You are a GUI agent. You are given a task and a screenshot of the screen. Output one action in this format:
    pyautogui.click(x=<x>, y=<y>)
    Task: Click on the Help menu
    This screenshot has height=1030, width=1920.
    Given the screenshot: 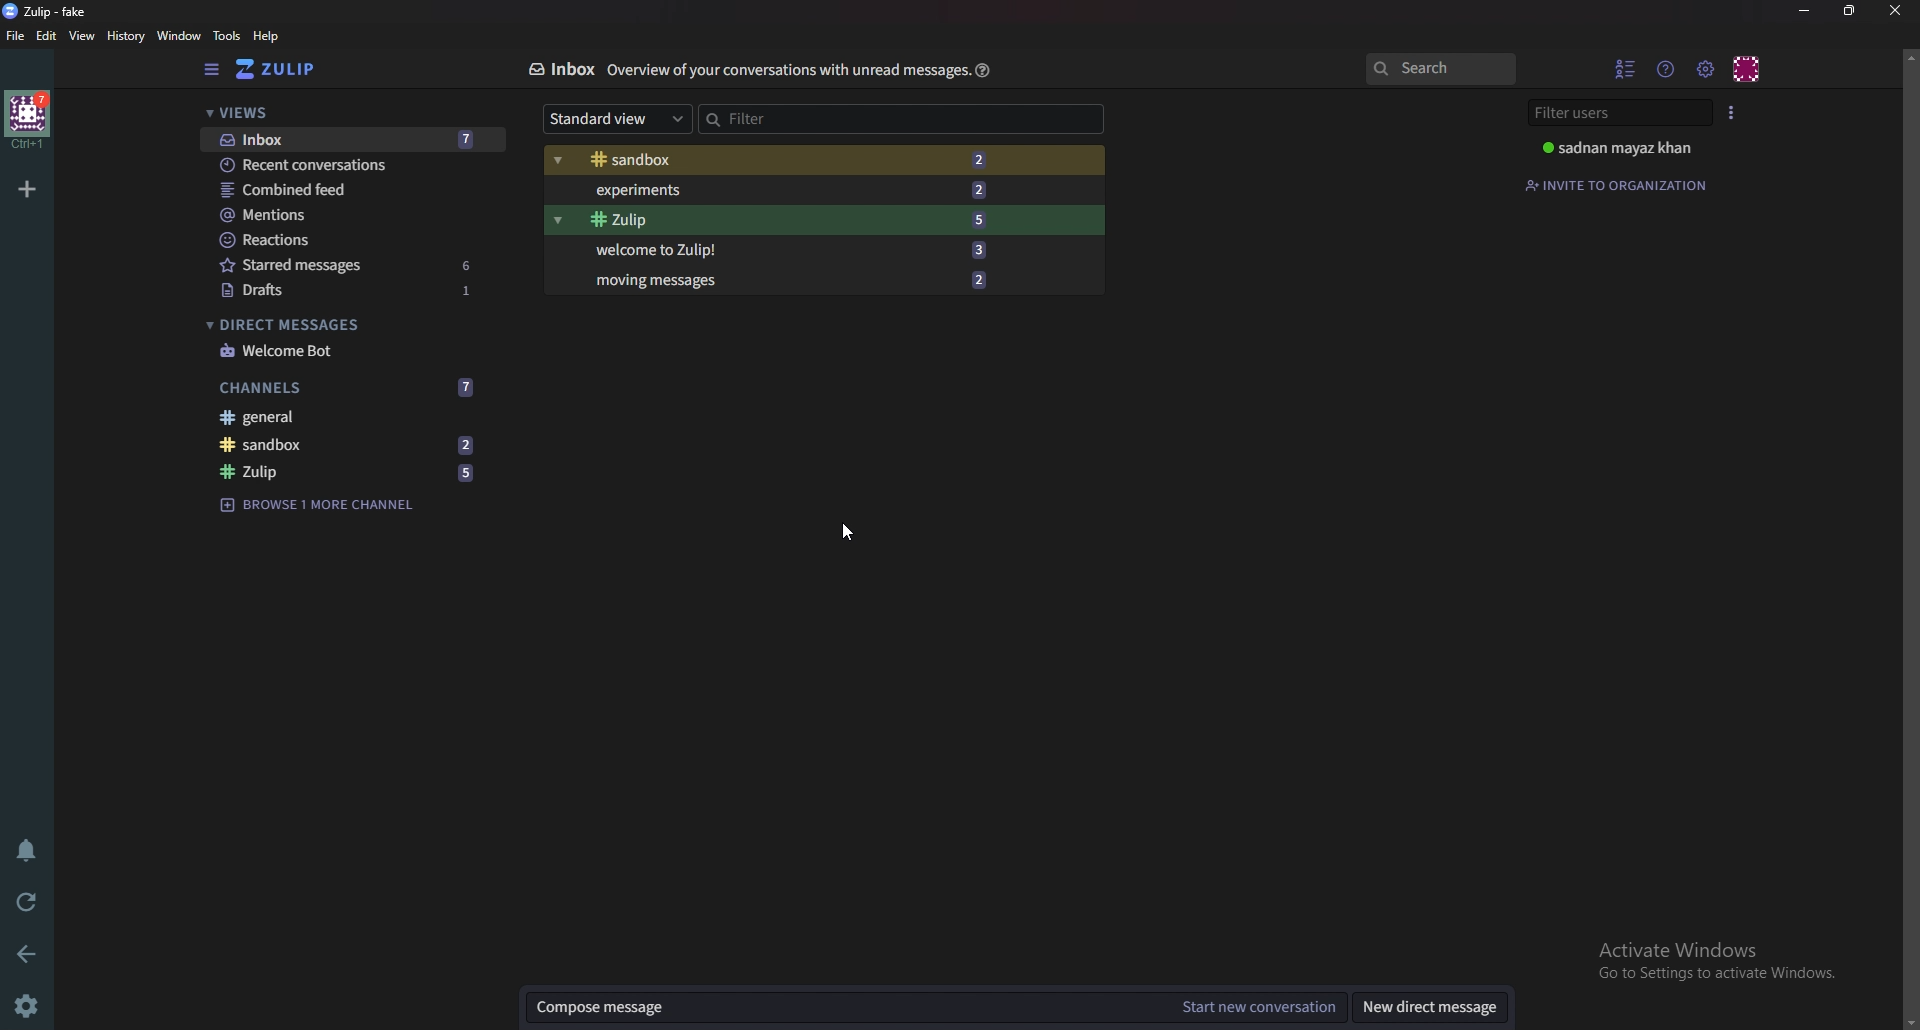 What is the action you would take?
    pyautogui.click(x=1667, y=66)
    